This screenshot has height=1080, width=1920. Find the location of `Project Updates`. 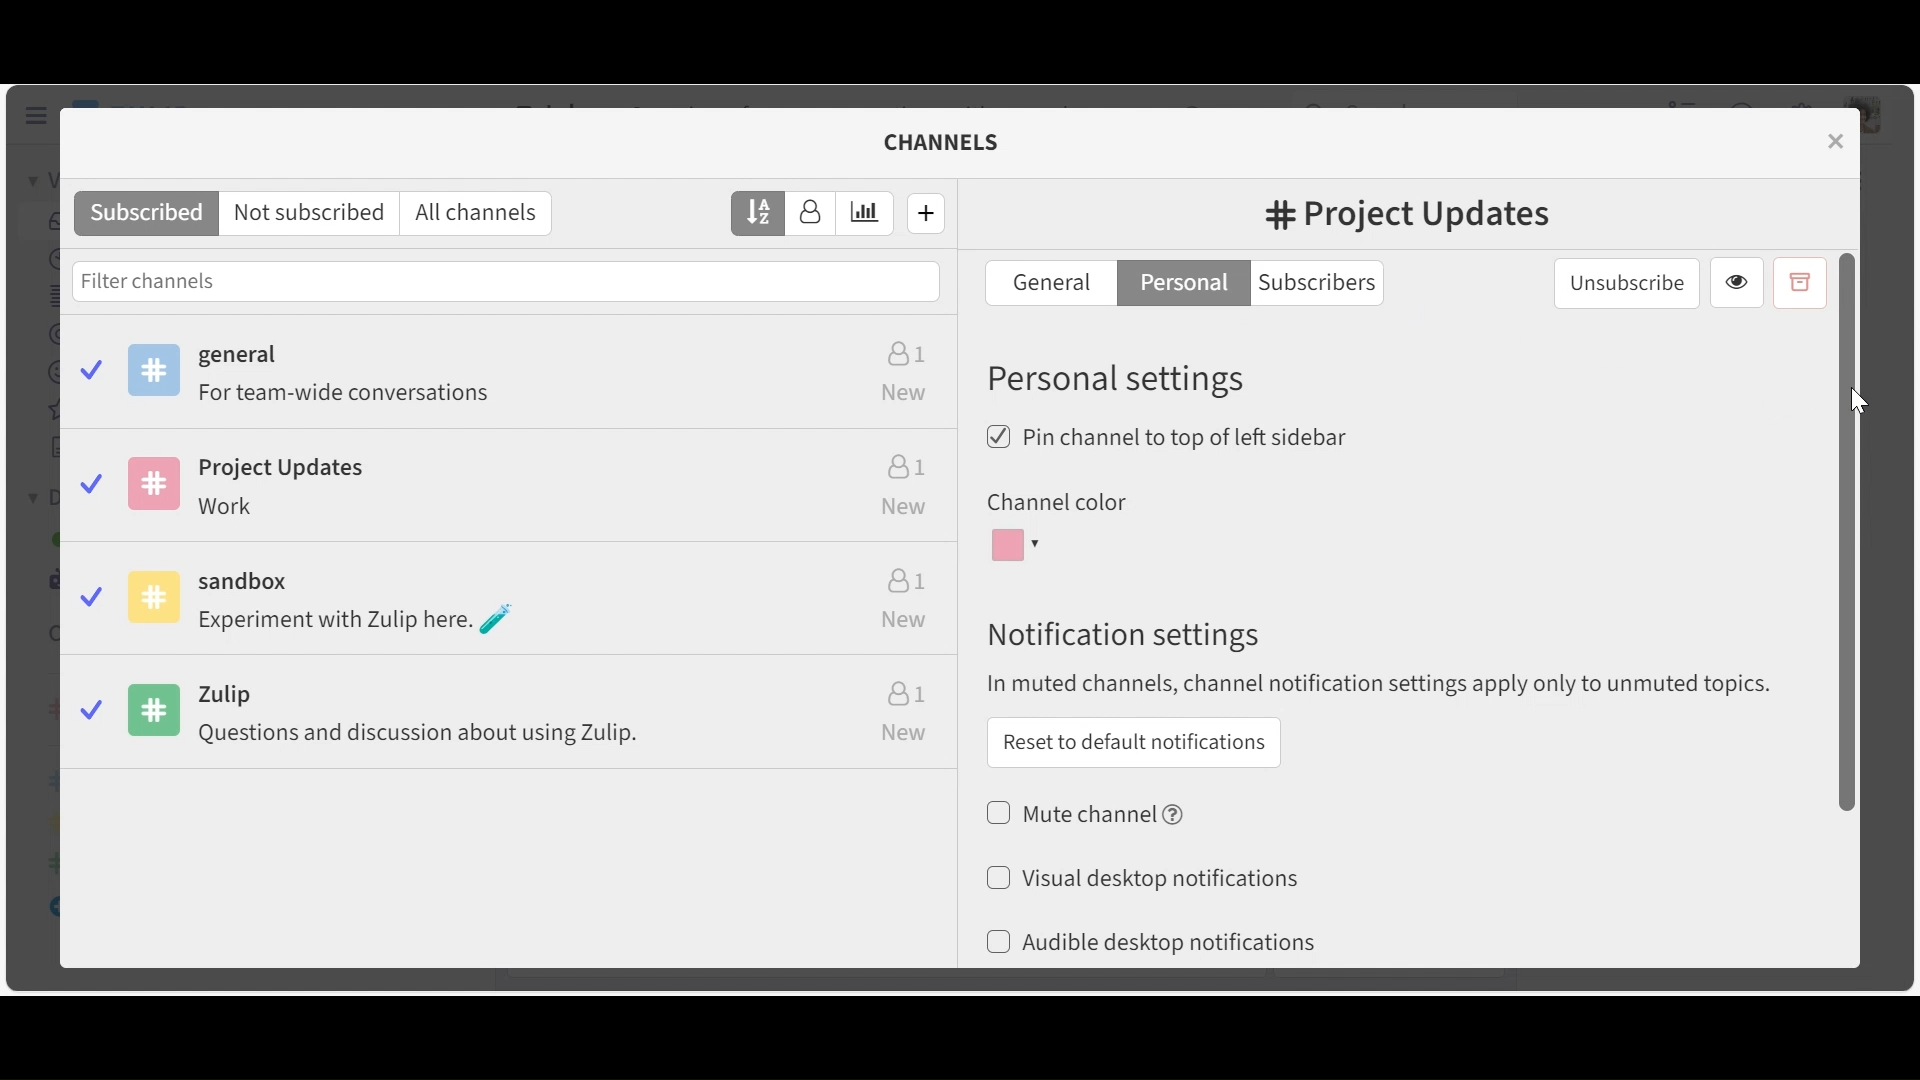

Project Updates is located at coordinates (509, 491).